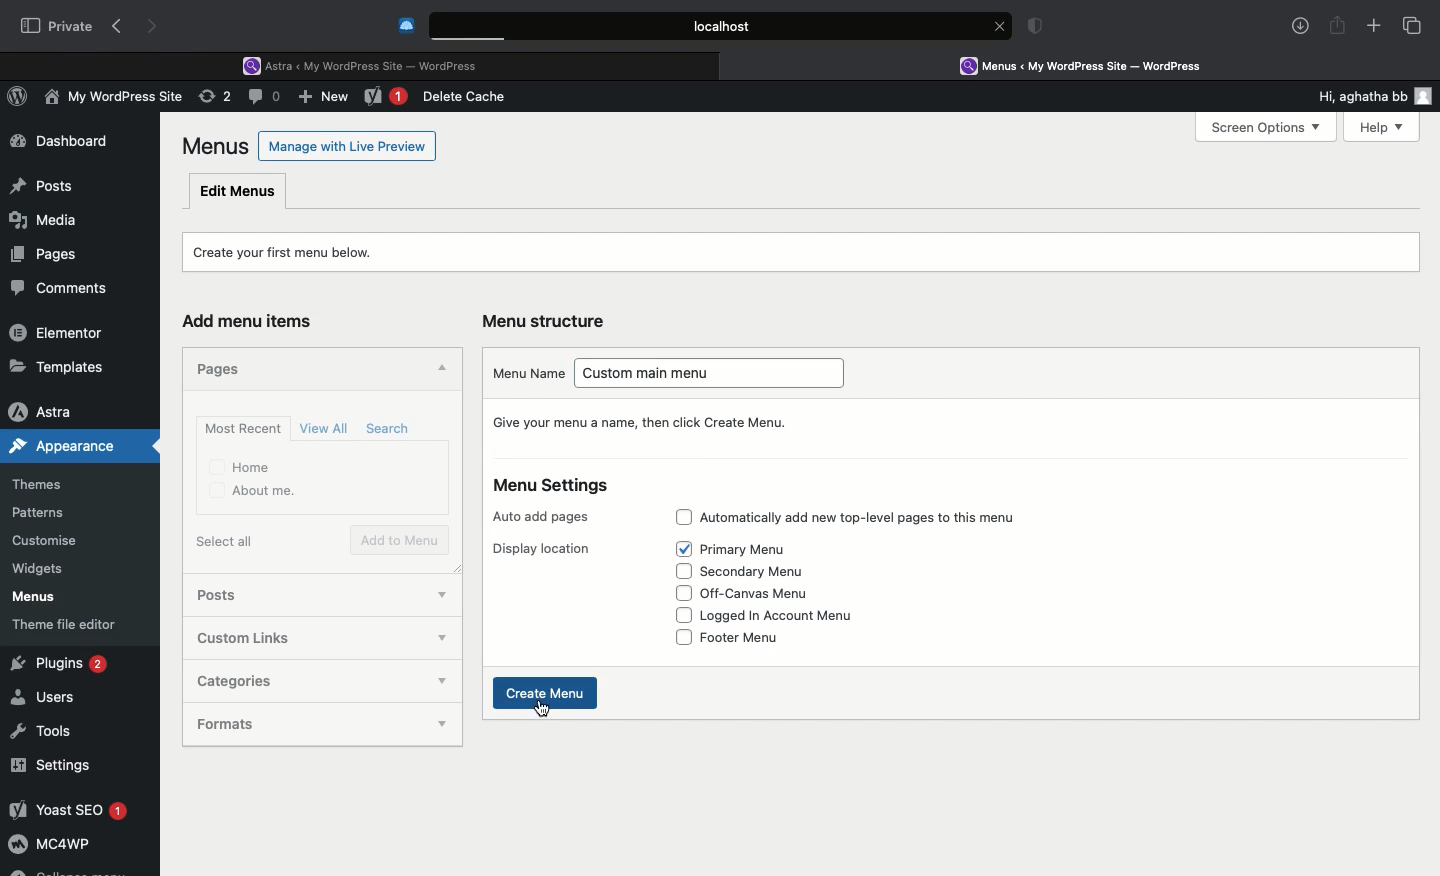  What do you see at coordinates (296, 250) in the screenshot?
I see `Create your first menu below` at bounding box center [296, 250].